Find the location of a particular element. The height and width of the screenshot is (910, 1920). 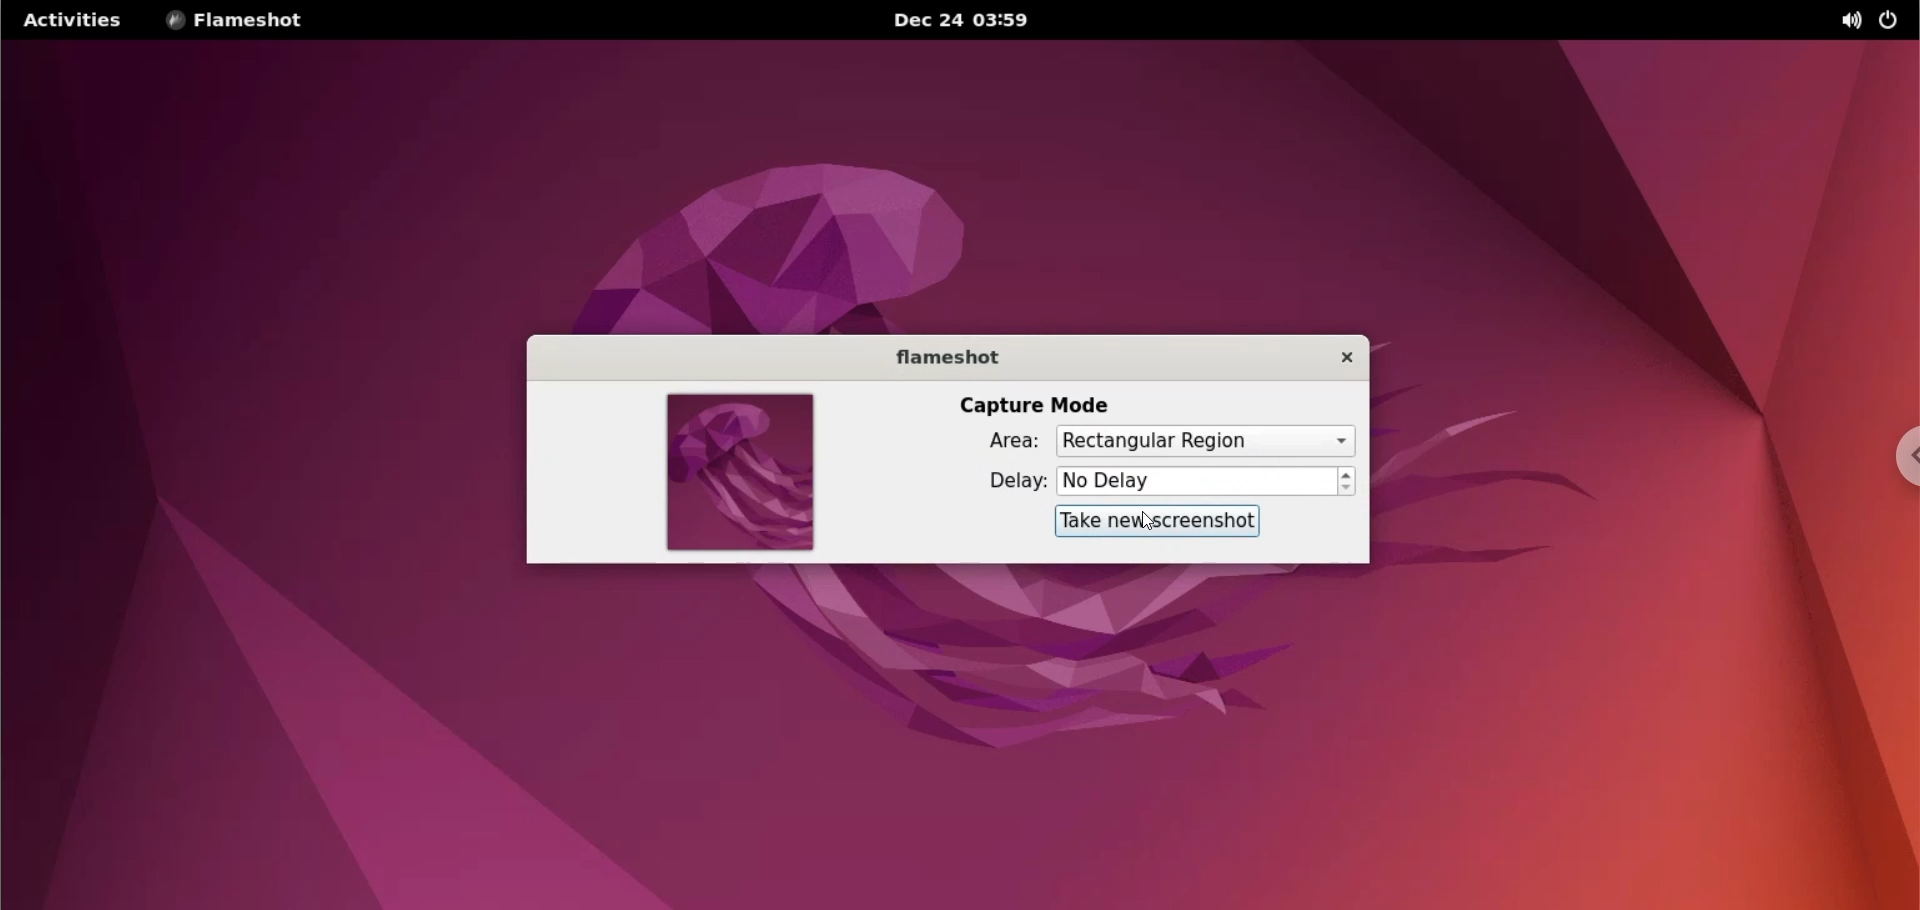

flameshot options is located at coordinates (244, 21).